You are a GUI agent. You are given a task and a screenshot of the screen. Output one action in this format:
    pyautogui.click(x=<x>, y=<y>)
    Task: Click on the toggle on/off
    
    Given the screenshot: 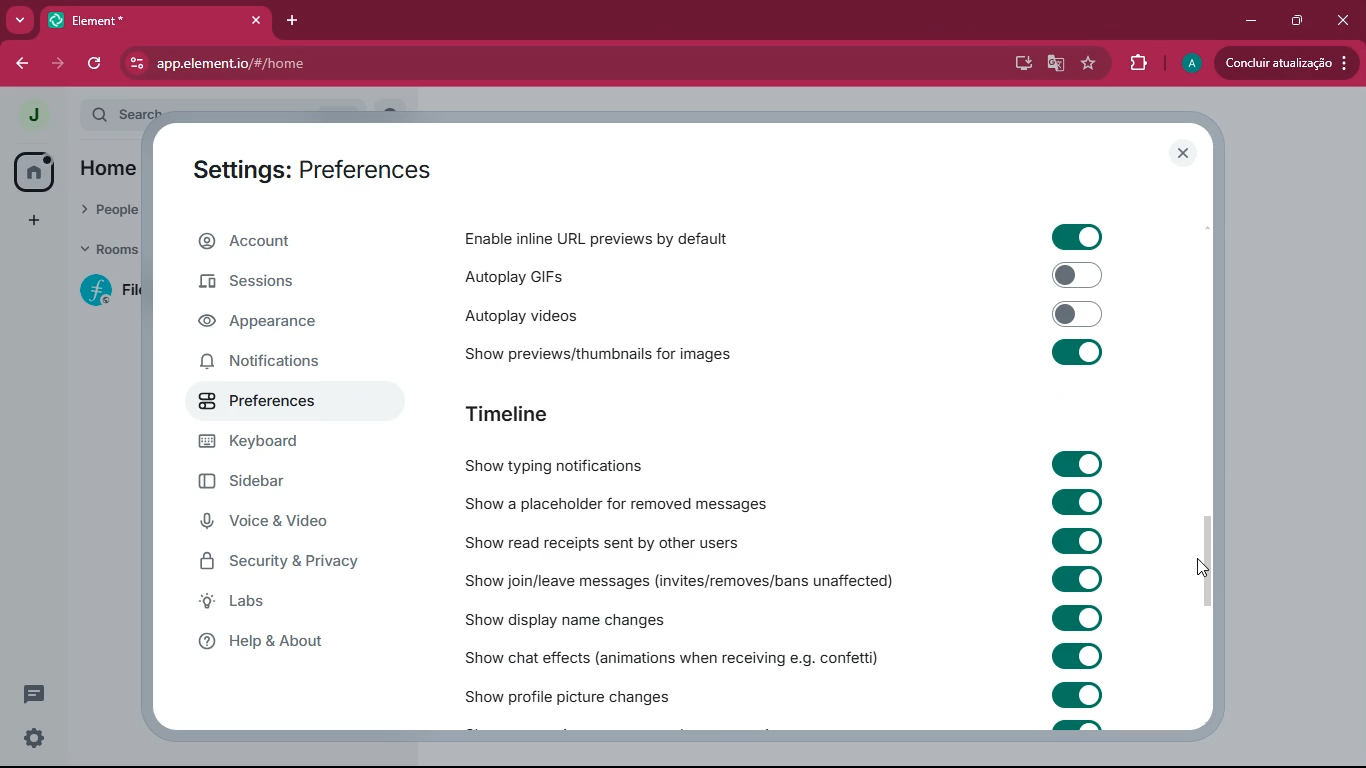 What is the action you would take?
    pyautogui.click(x=1076, y=618)
    